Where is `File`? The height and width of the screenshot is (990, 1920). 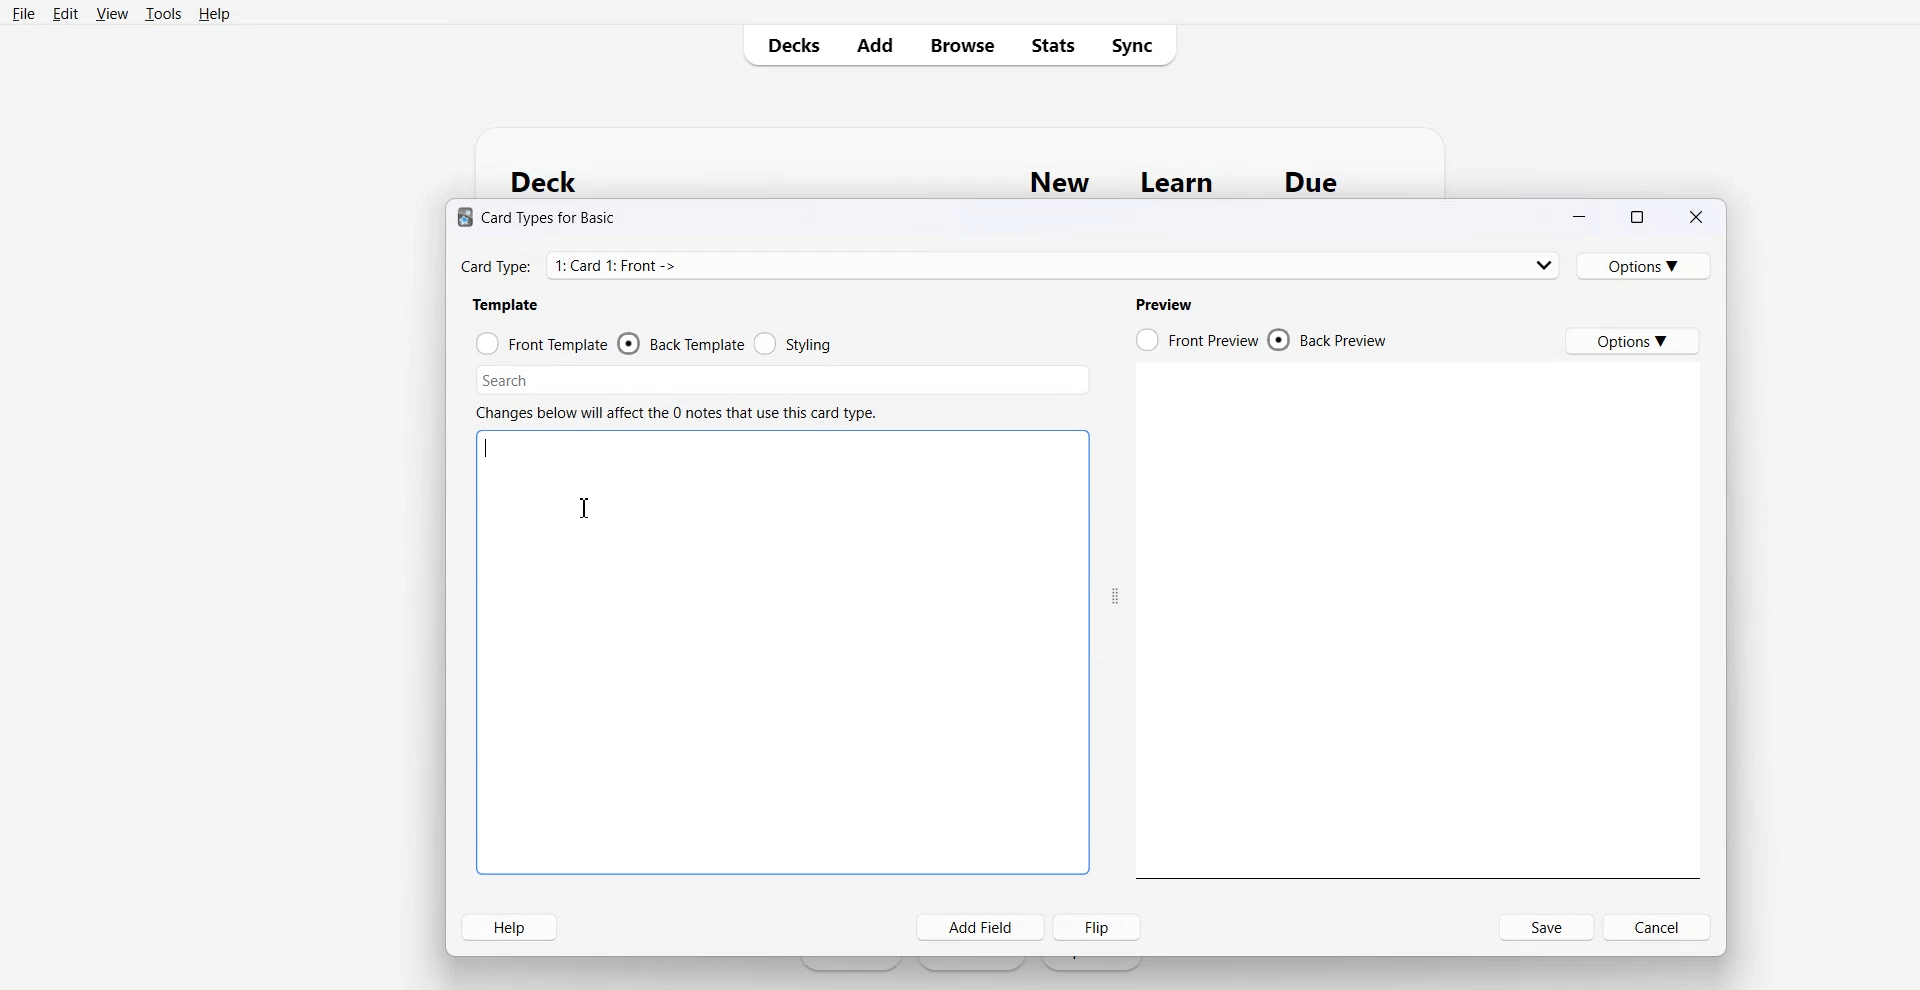 File is located at coordinates (23, 13).